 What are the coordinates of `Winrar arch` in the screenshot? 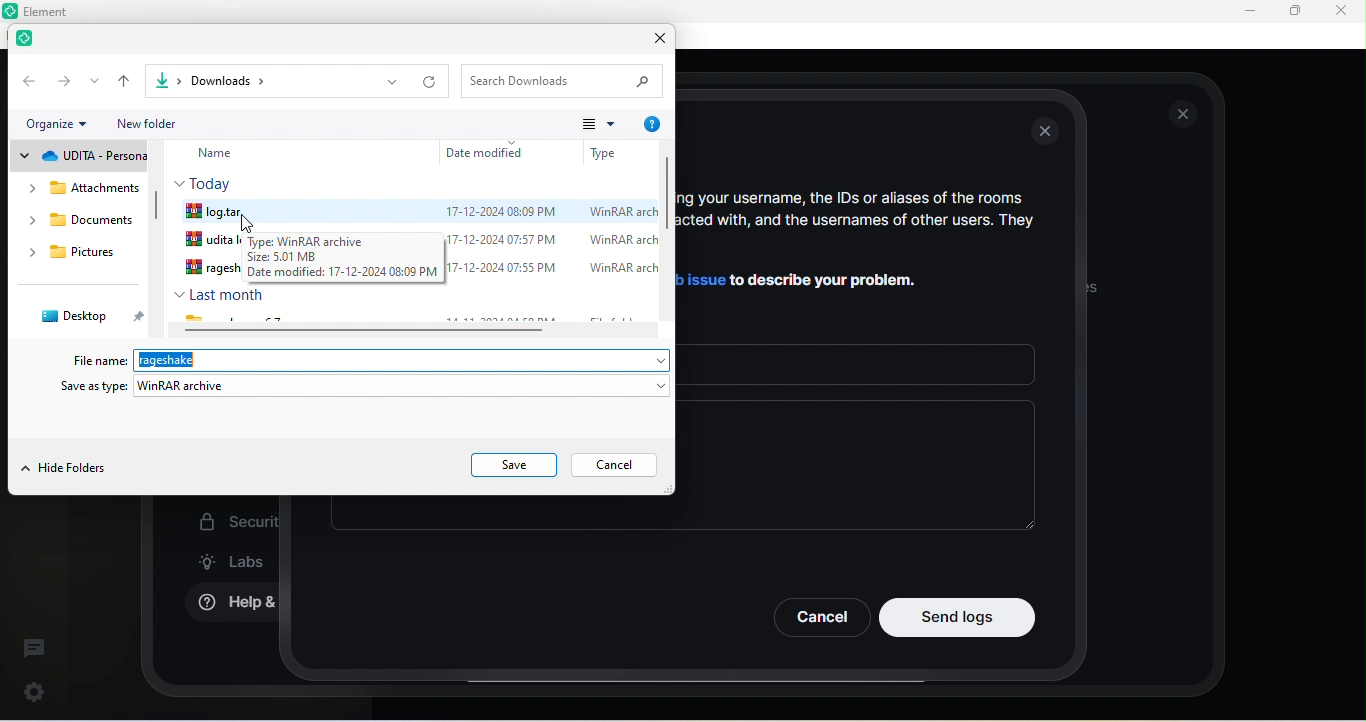 It's located at (615, 269).